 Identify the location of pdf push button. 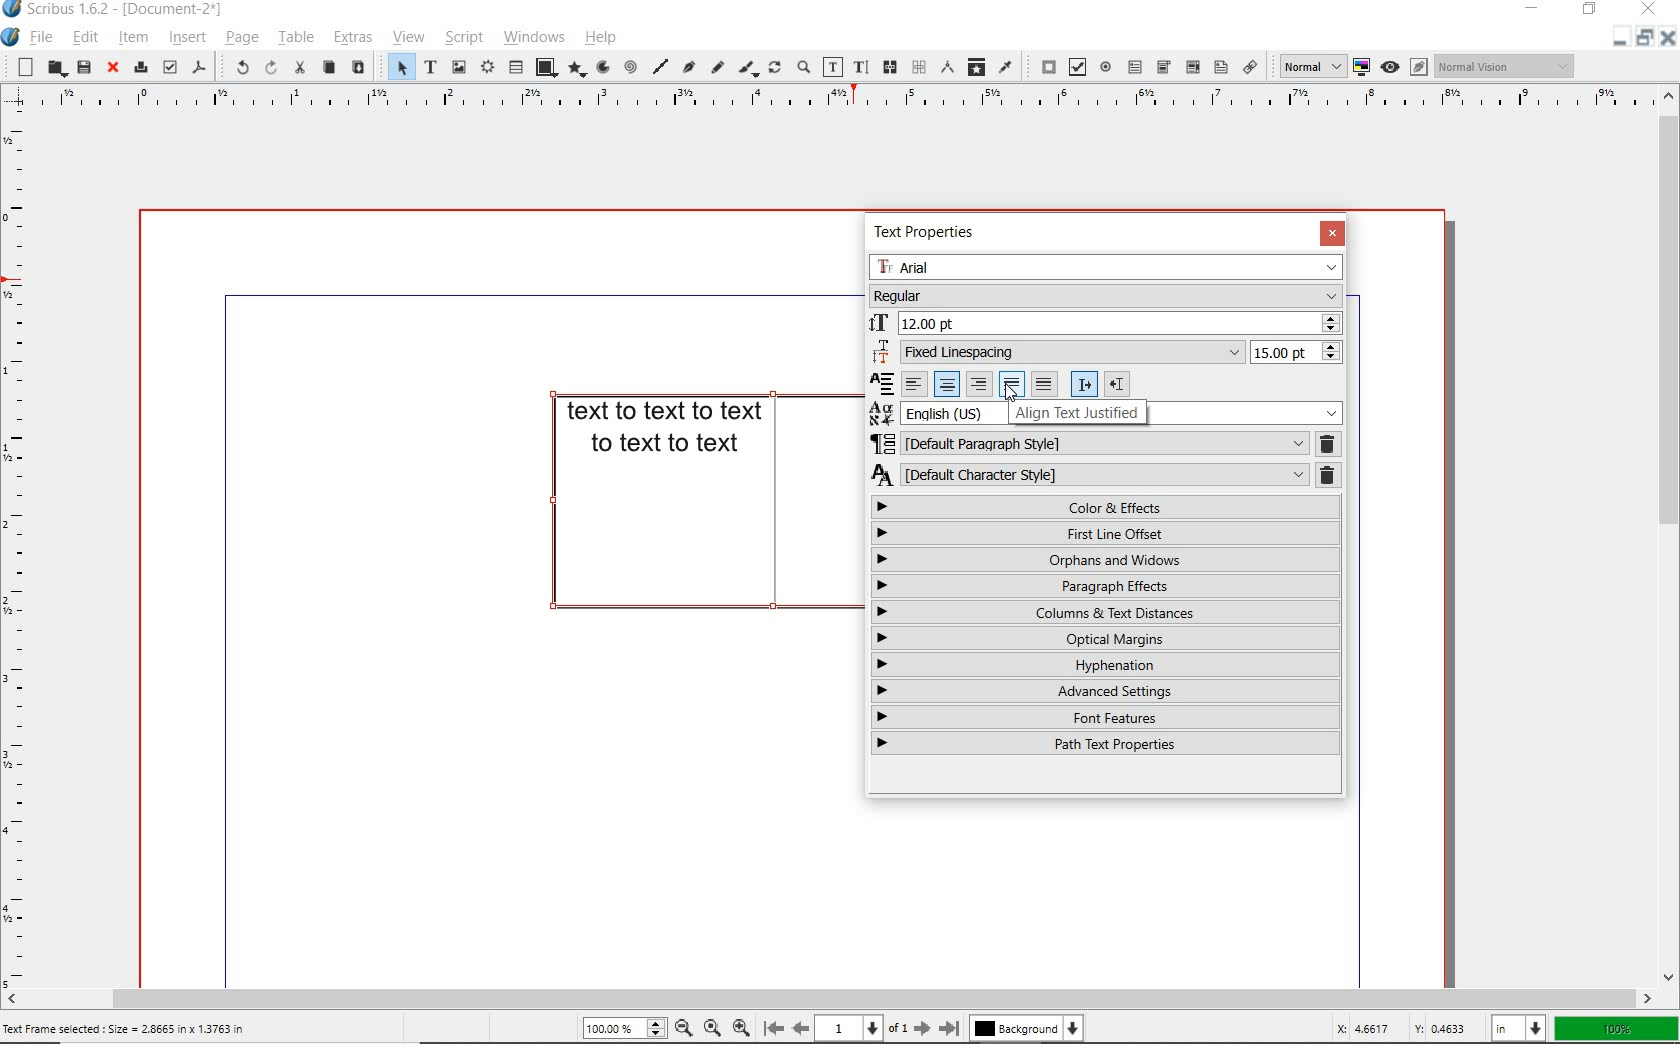
(1042, 66).